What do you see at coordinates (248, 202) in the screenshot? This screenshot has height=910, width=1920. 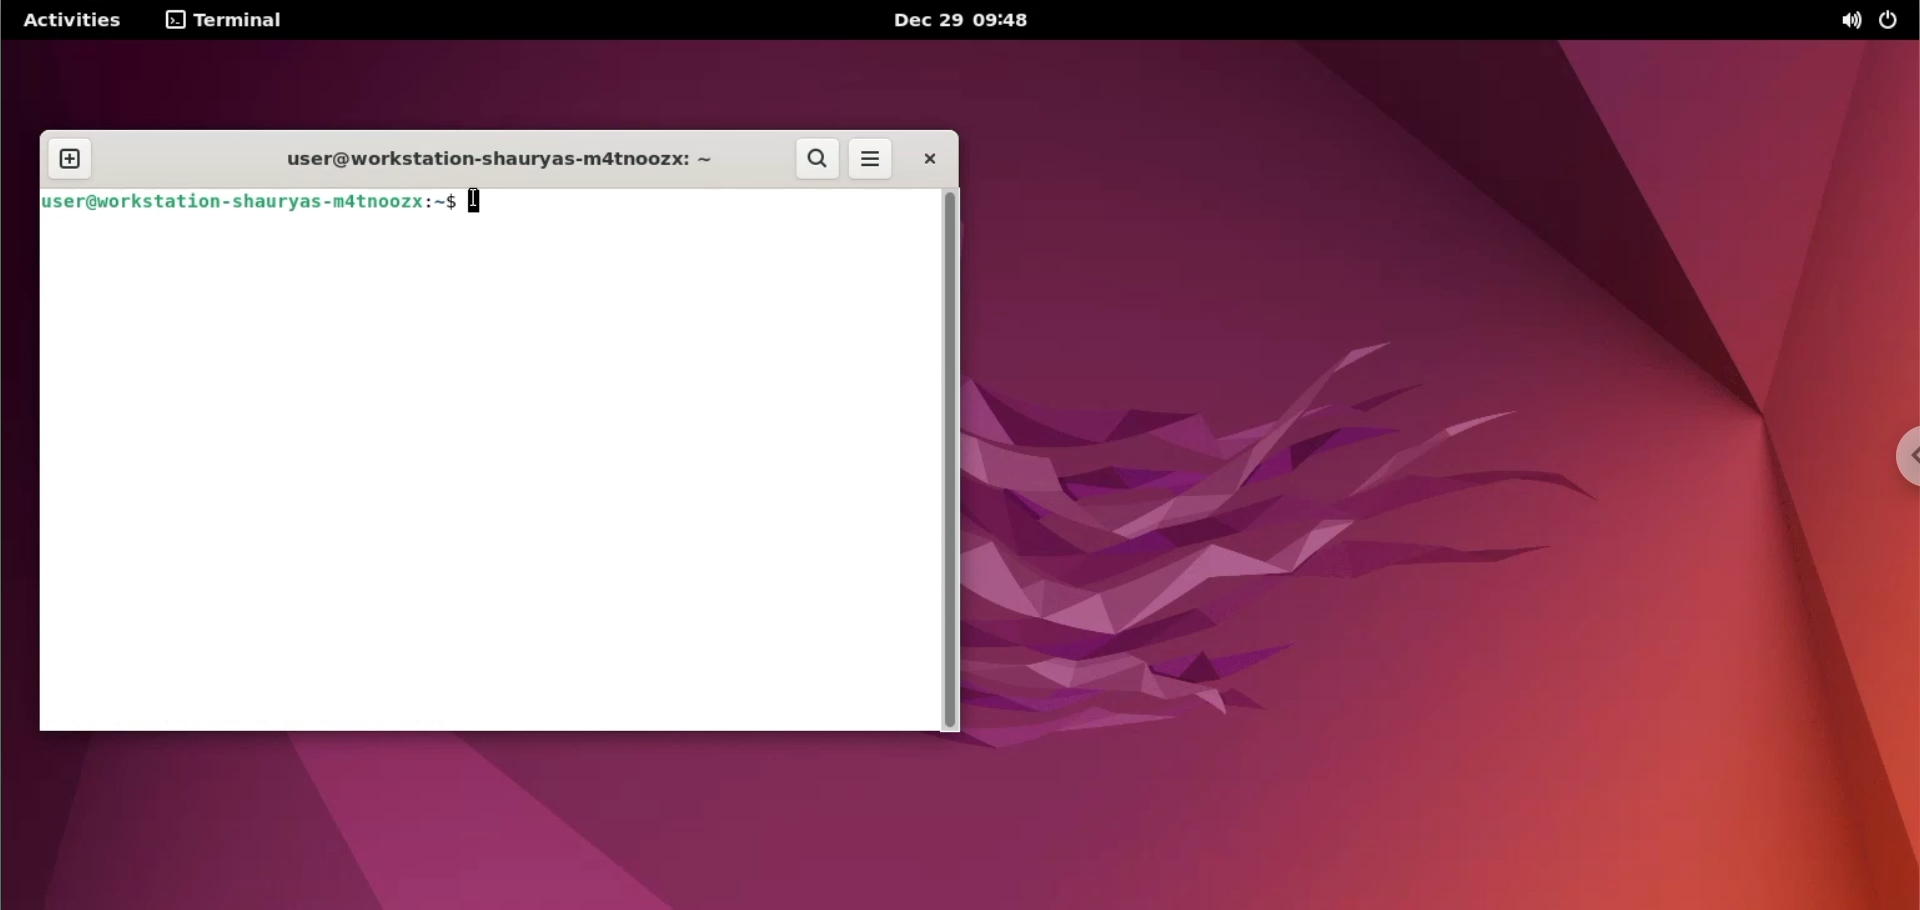 I see `user@workstation-shauryas-m4tnoozx:-$` at bounding box center [248, 202].